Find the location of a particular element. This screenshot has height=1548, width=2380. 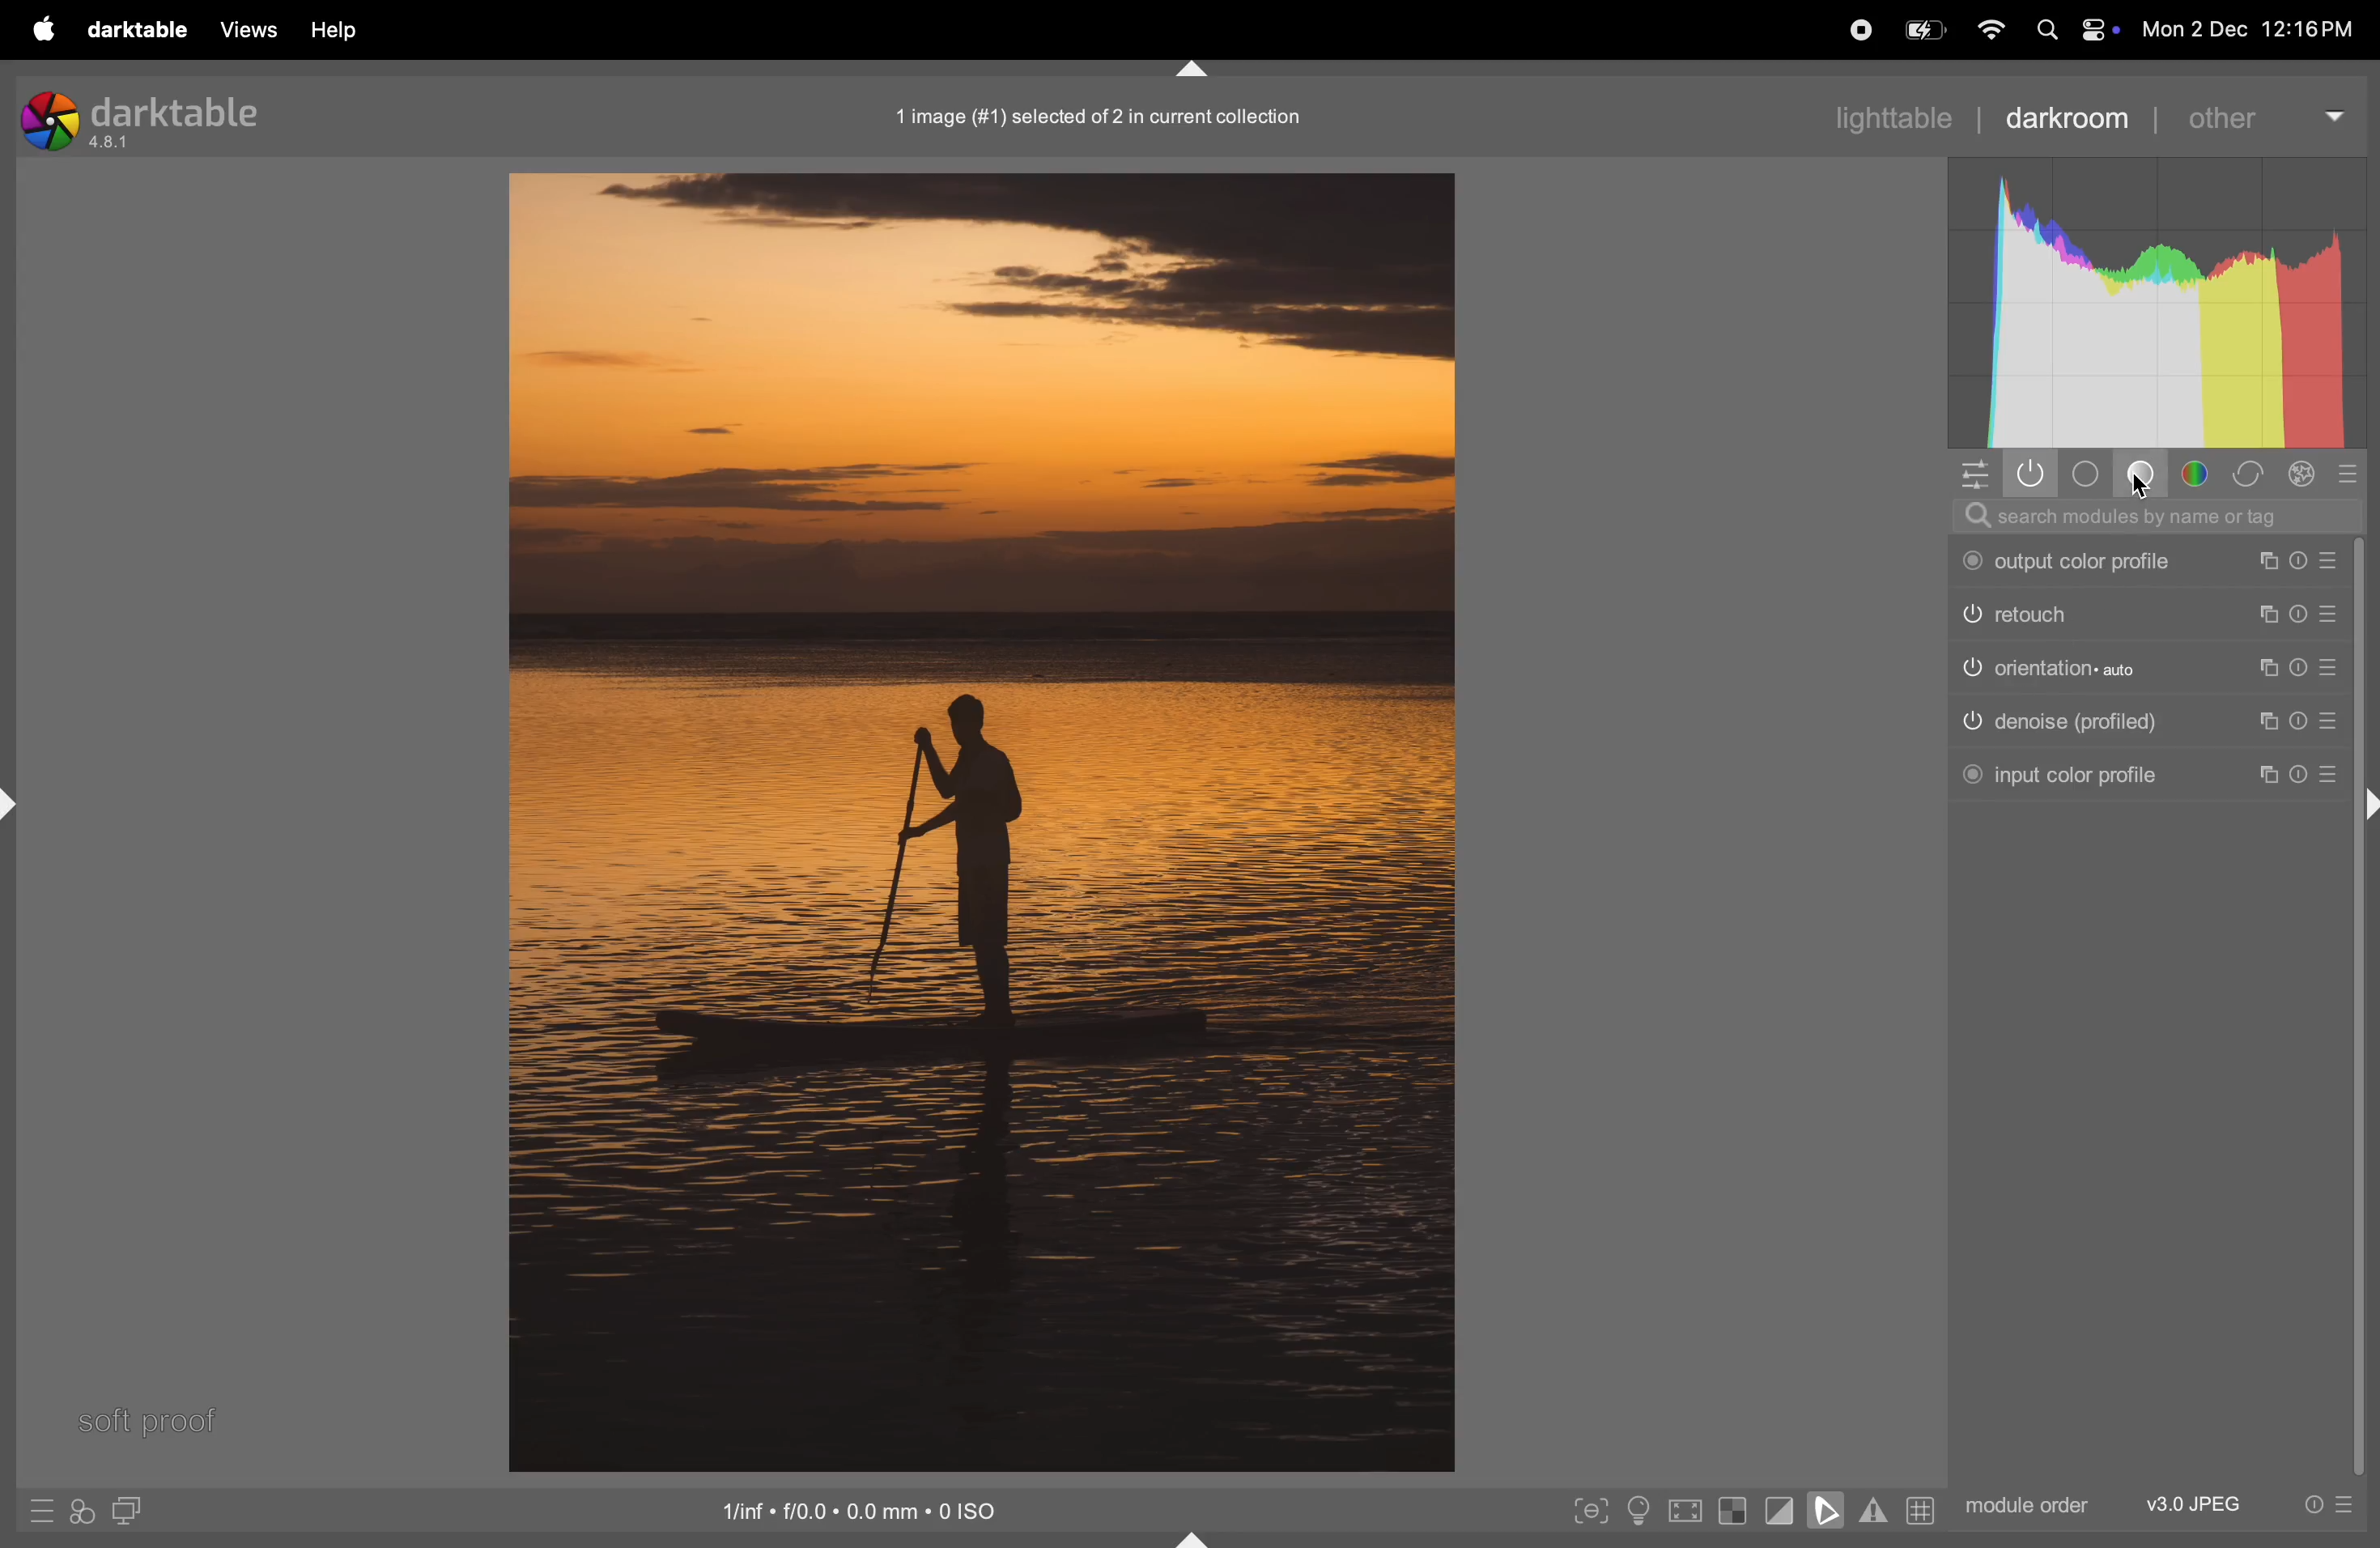

denosie profile is located at coordinates (2153, 720).